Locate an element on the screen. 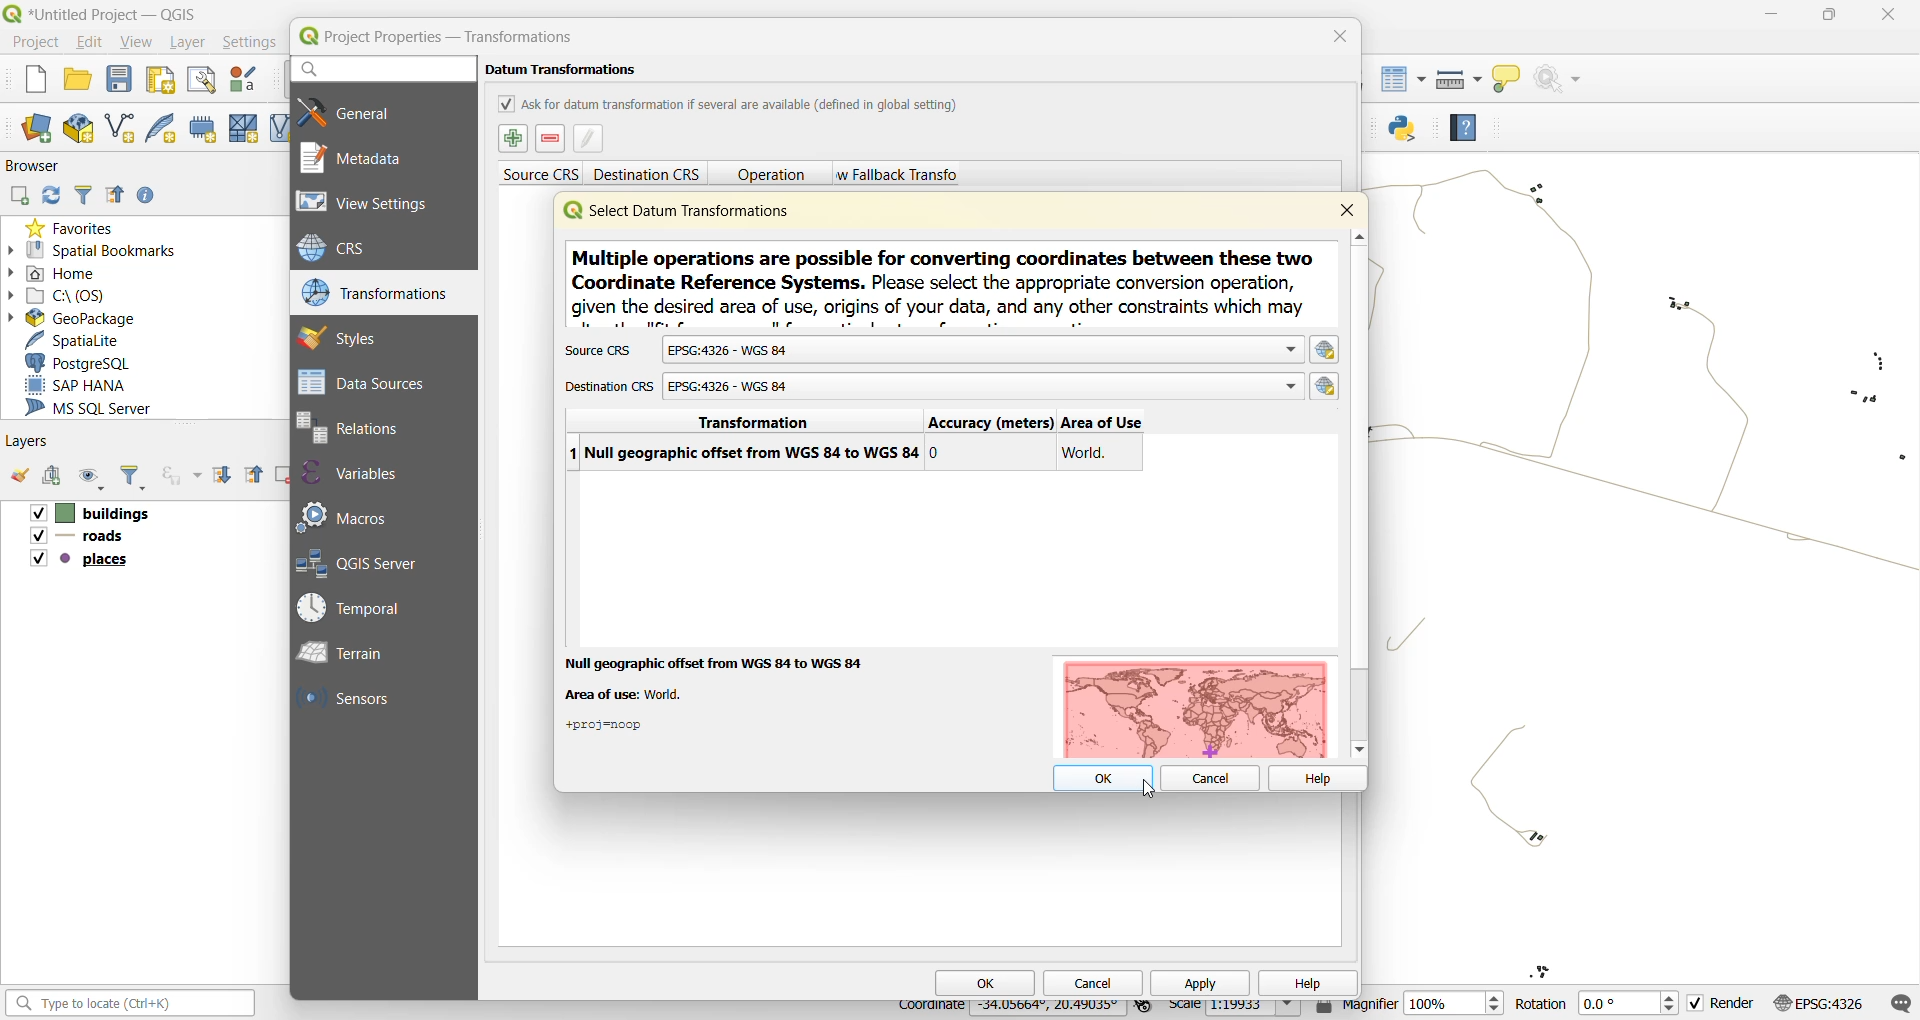 The height and width of the screenshot is (1020, 1920). add is located at coordinates (49, 474).